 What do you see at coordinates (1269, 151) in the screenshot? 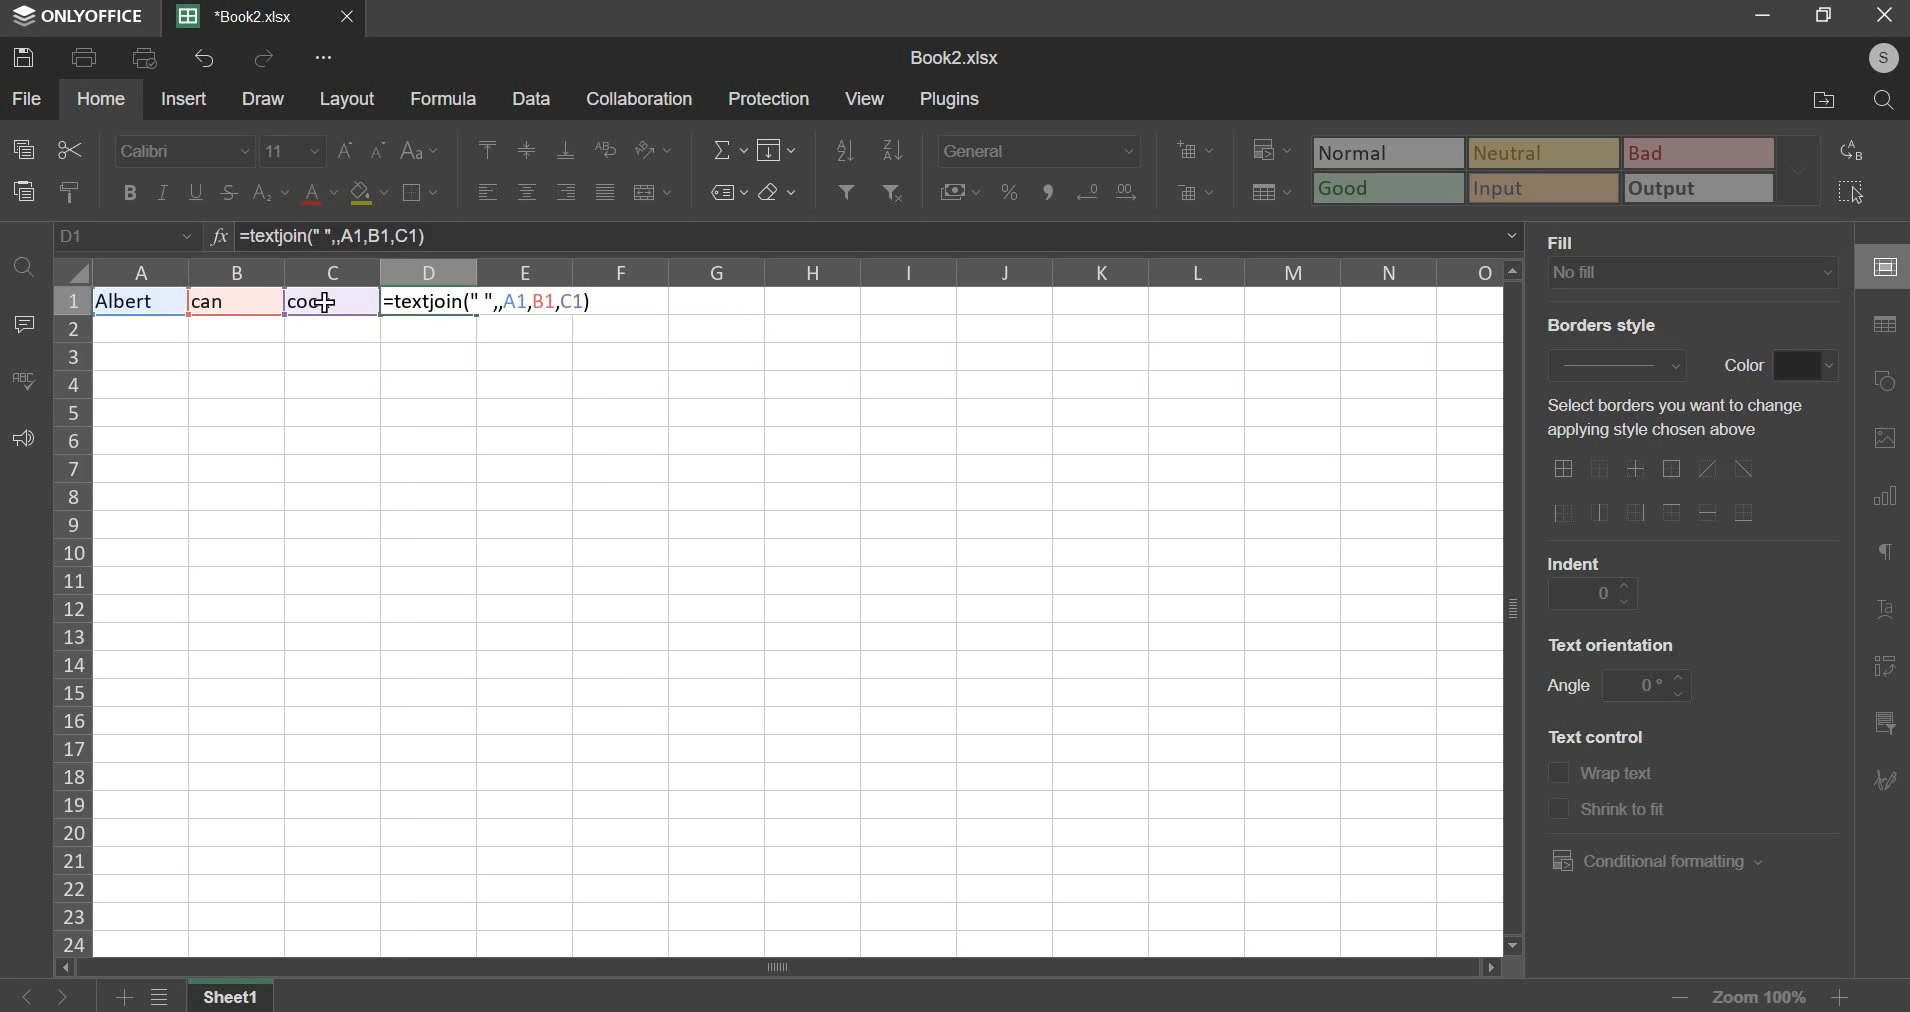
I see `conditional formatting` at bounding box center [1269, 151].